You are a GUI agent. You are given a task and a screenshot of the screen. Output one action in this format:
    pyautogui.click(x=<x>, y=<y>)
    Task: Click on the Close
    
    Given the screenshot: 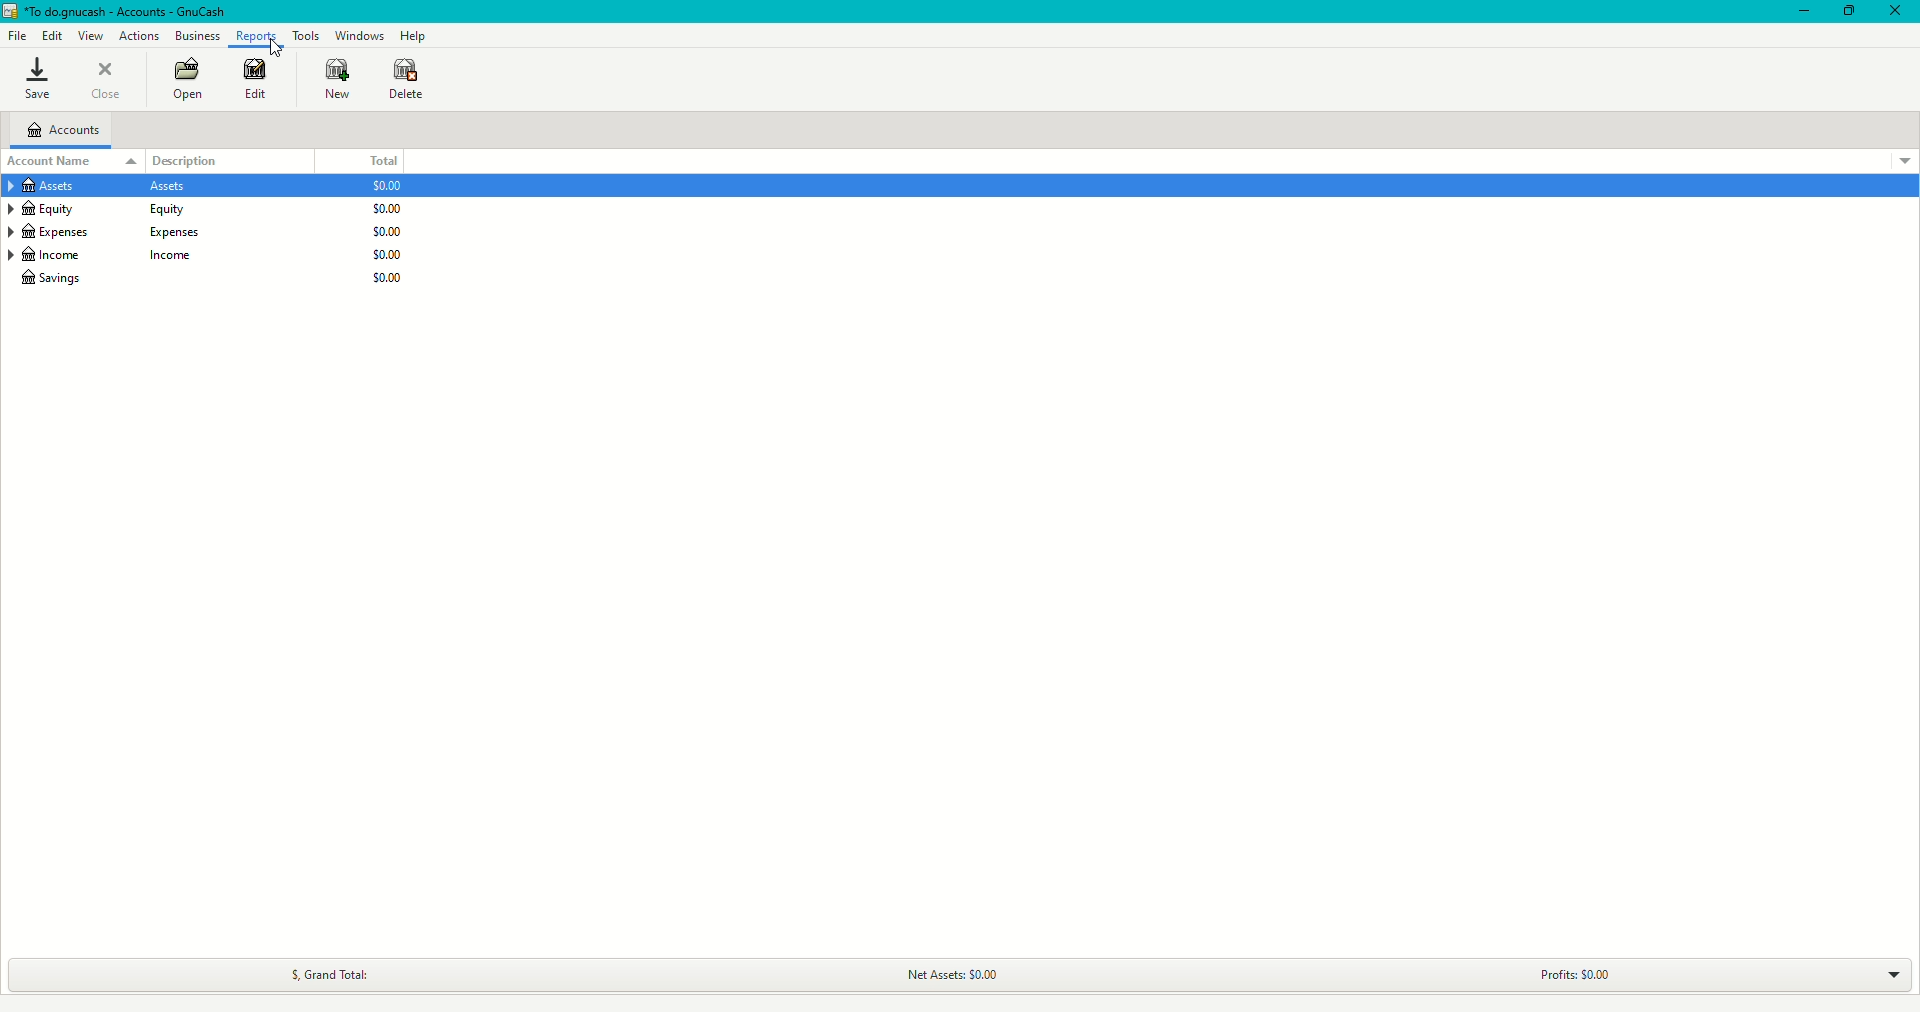 What is the action you would take?
    pyautogui.click(x=1894, y=12)
    